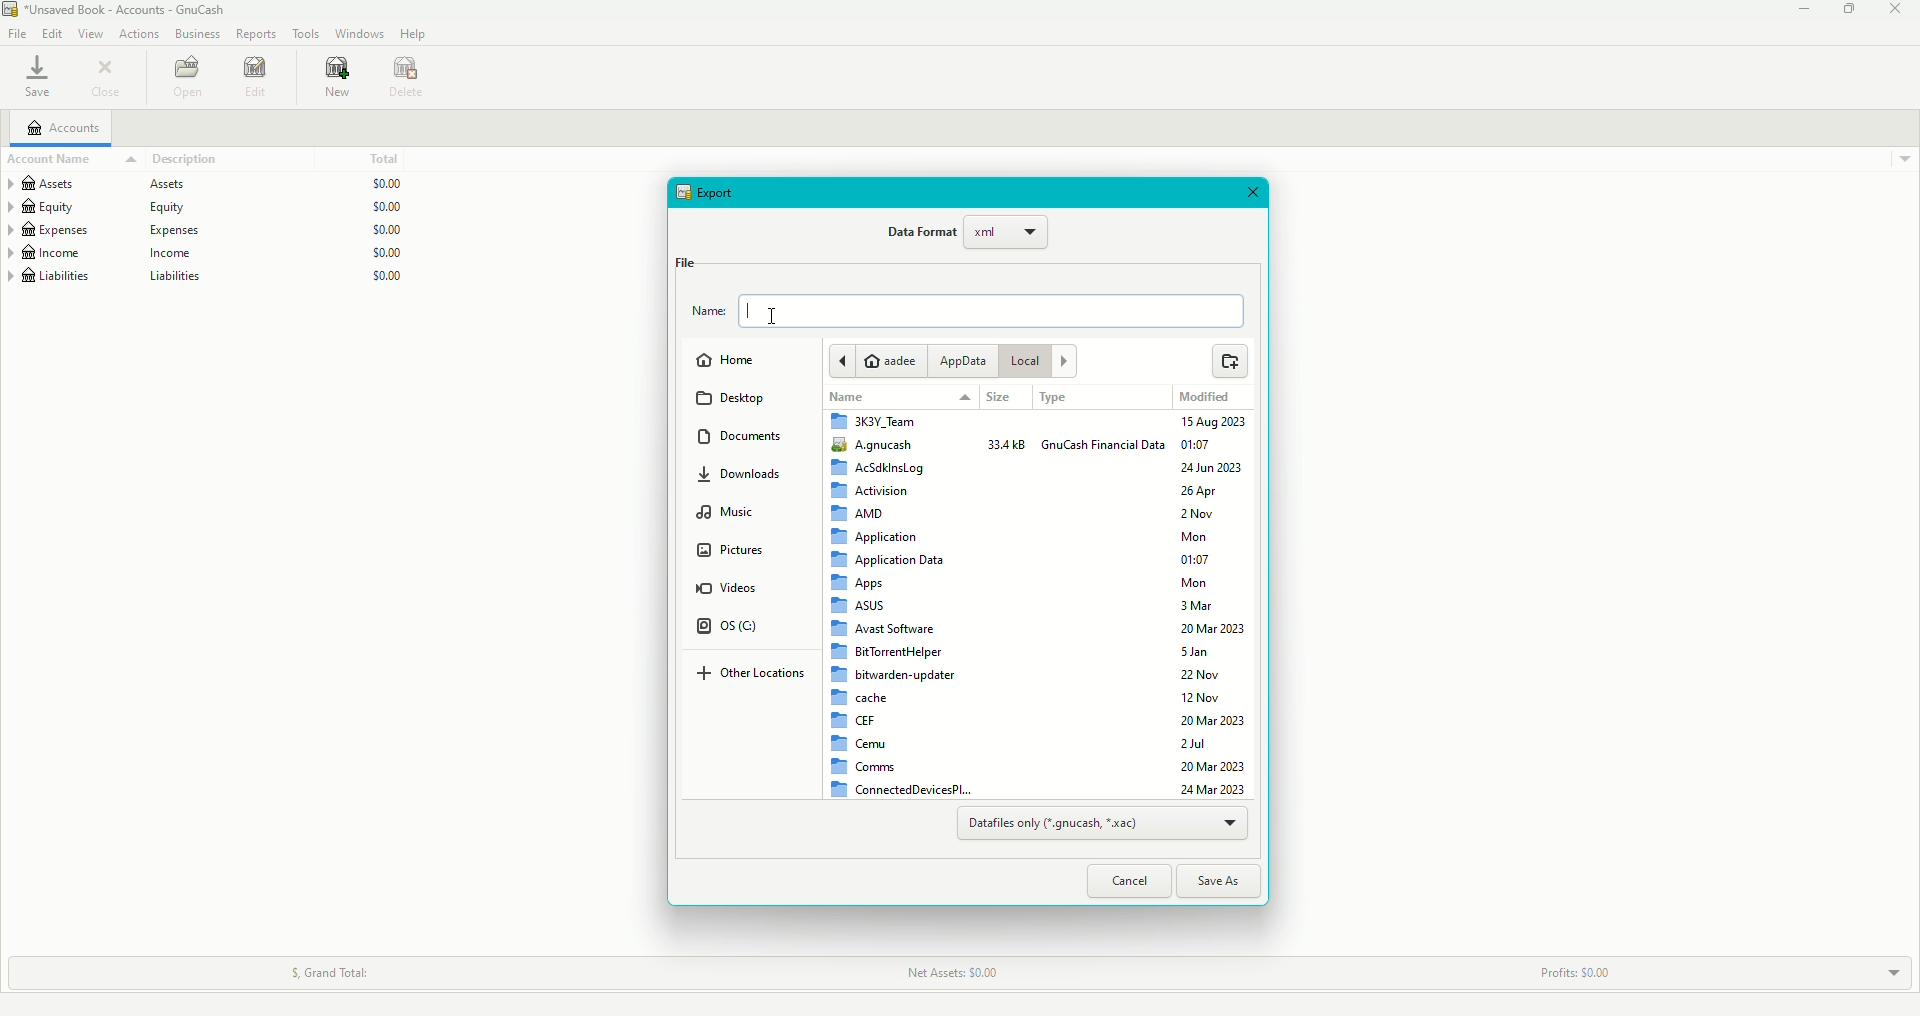  What do you see at coordinates (962, 361) in the screenshot?
I see `AppData` at bounding box center [962, 361].